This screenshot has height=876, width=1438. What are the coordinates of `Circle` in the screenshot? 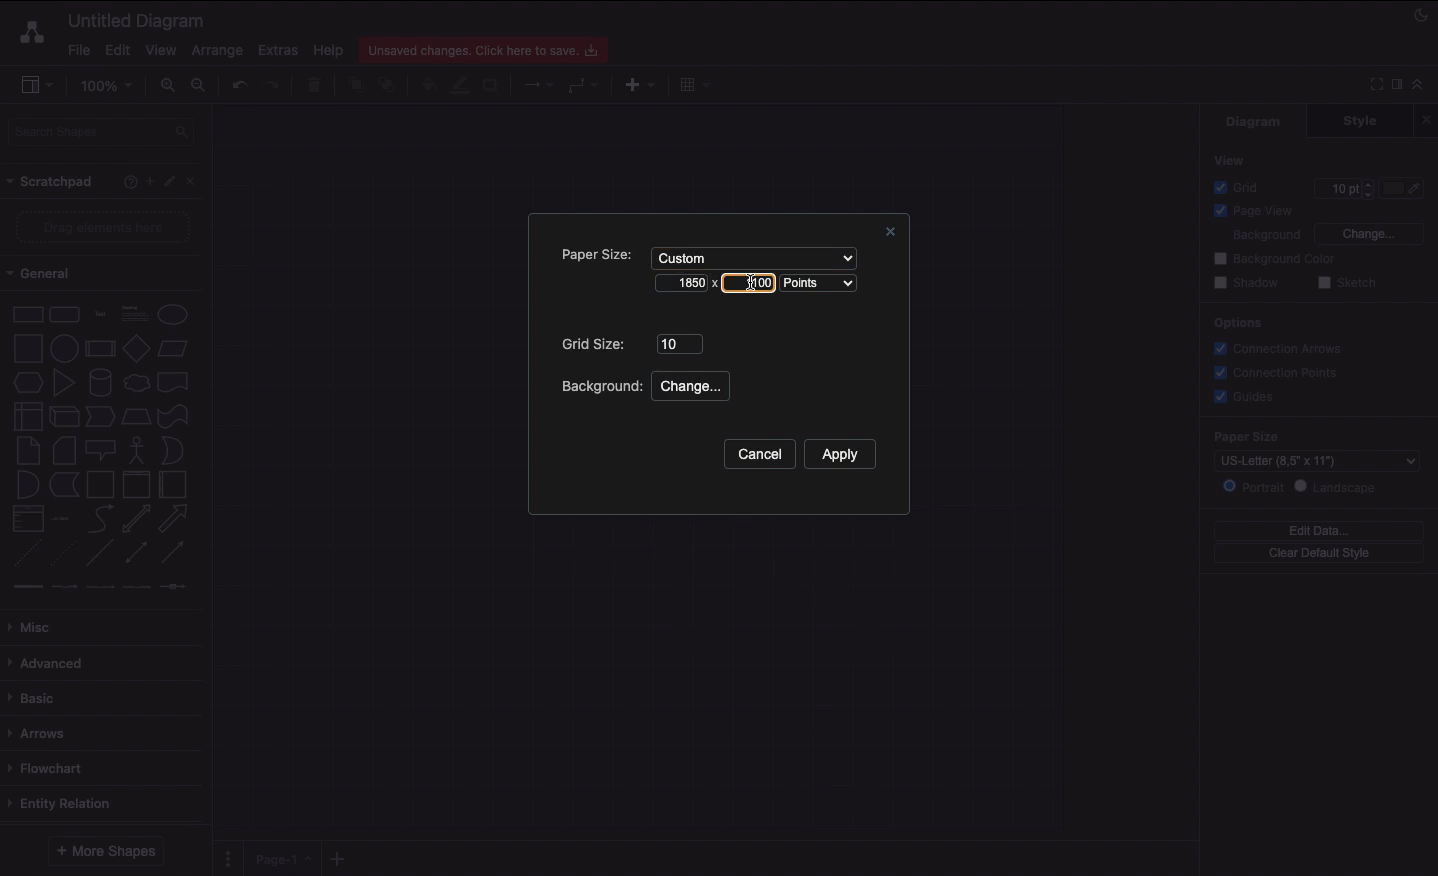 It's located at (64, 346).